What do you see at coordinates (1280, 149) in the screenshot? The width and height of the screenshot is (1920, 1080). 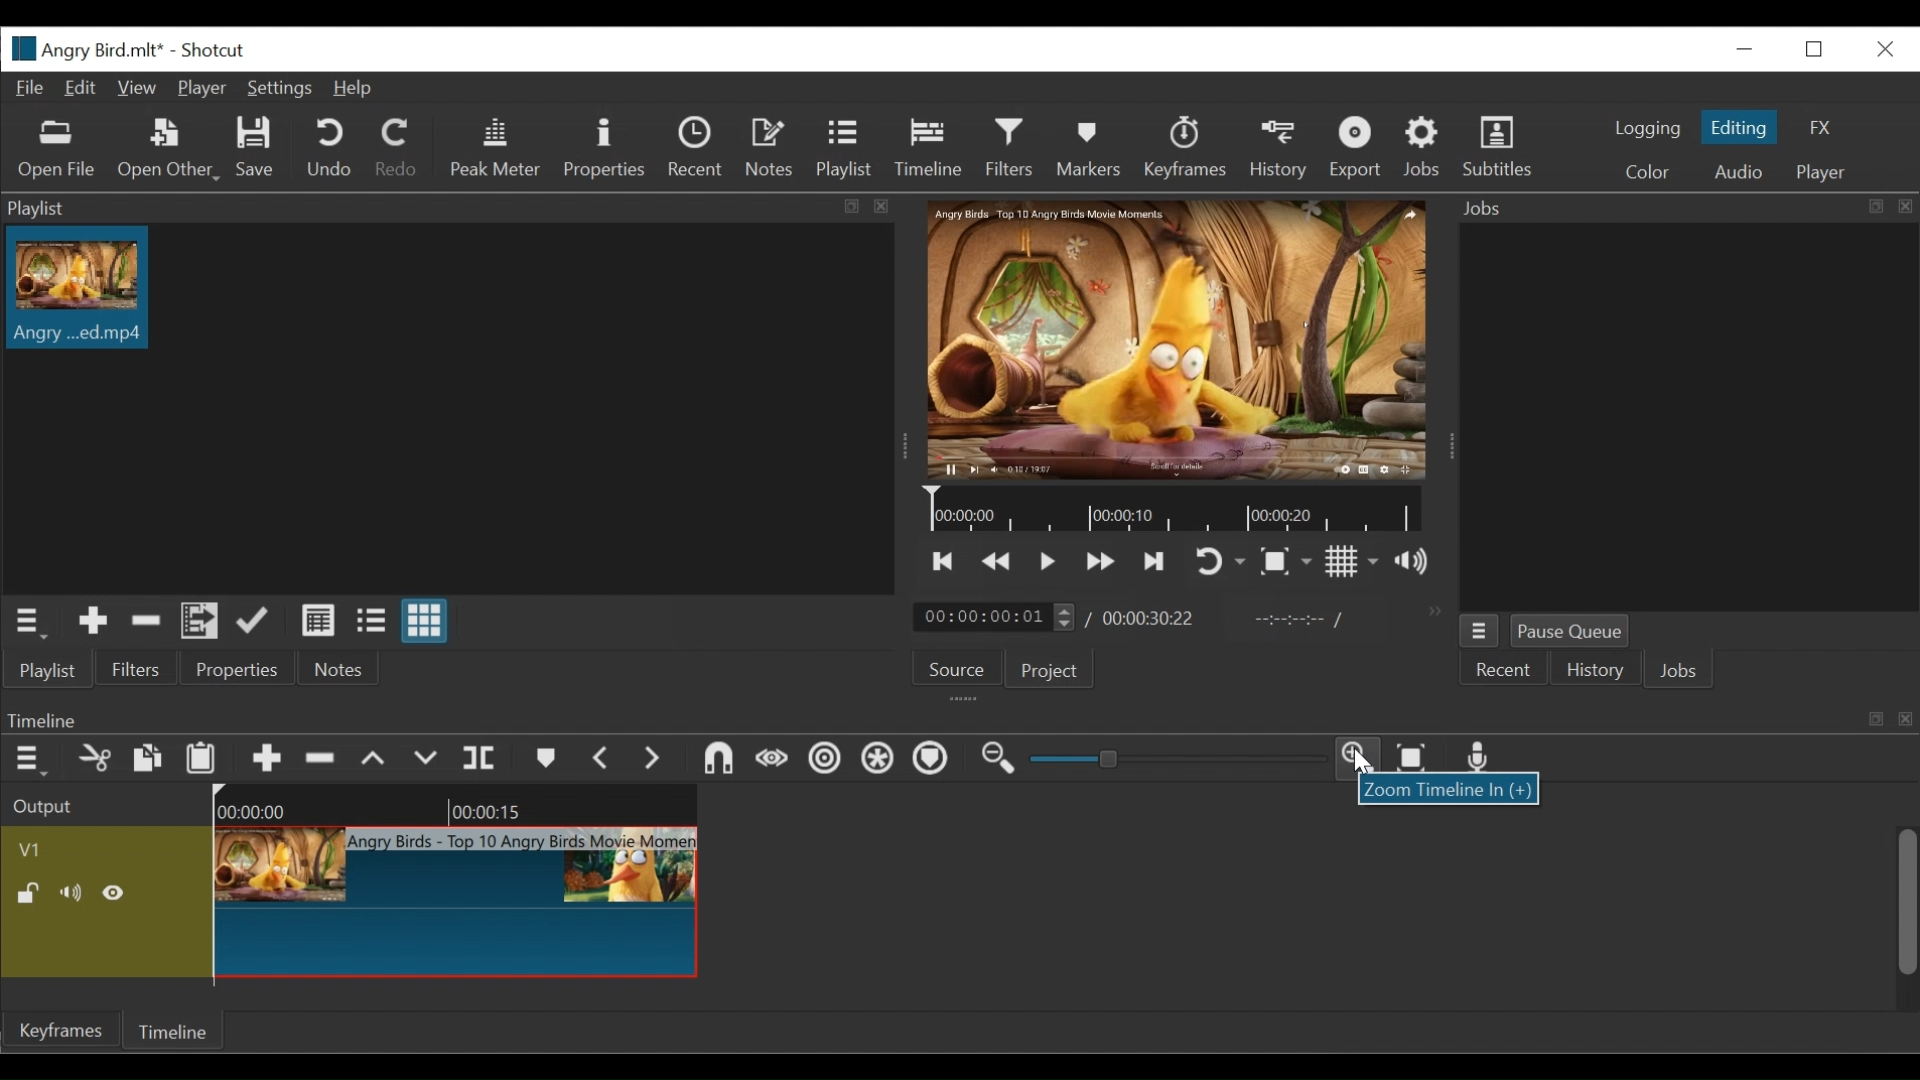 I see `History` at bounding box center [1280, 149].